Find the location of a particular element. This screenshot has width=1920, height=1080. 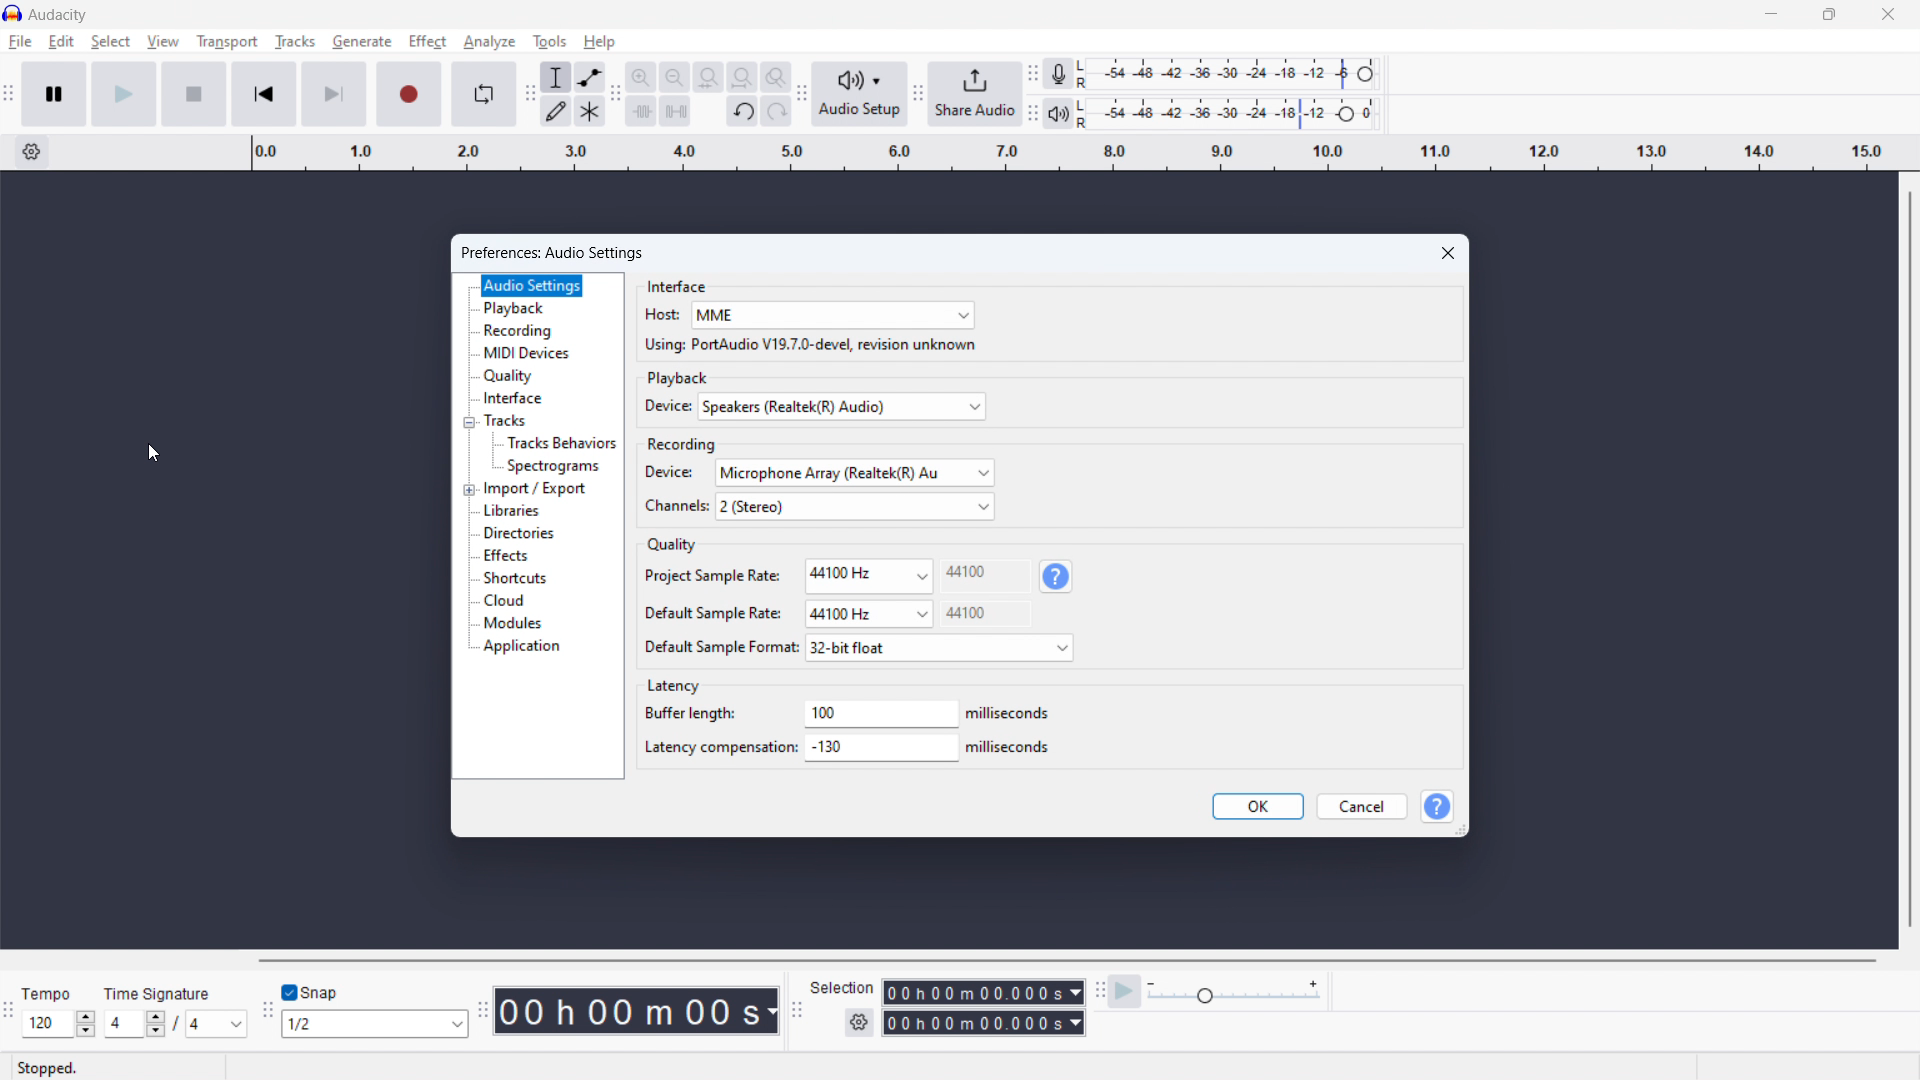

interface is located at coordinates (679, 285).